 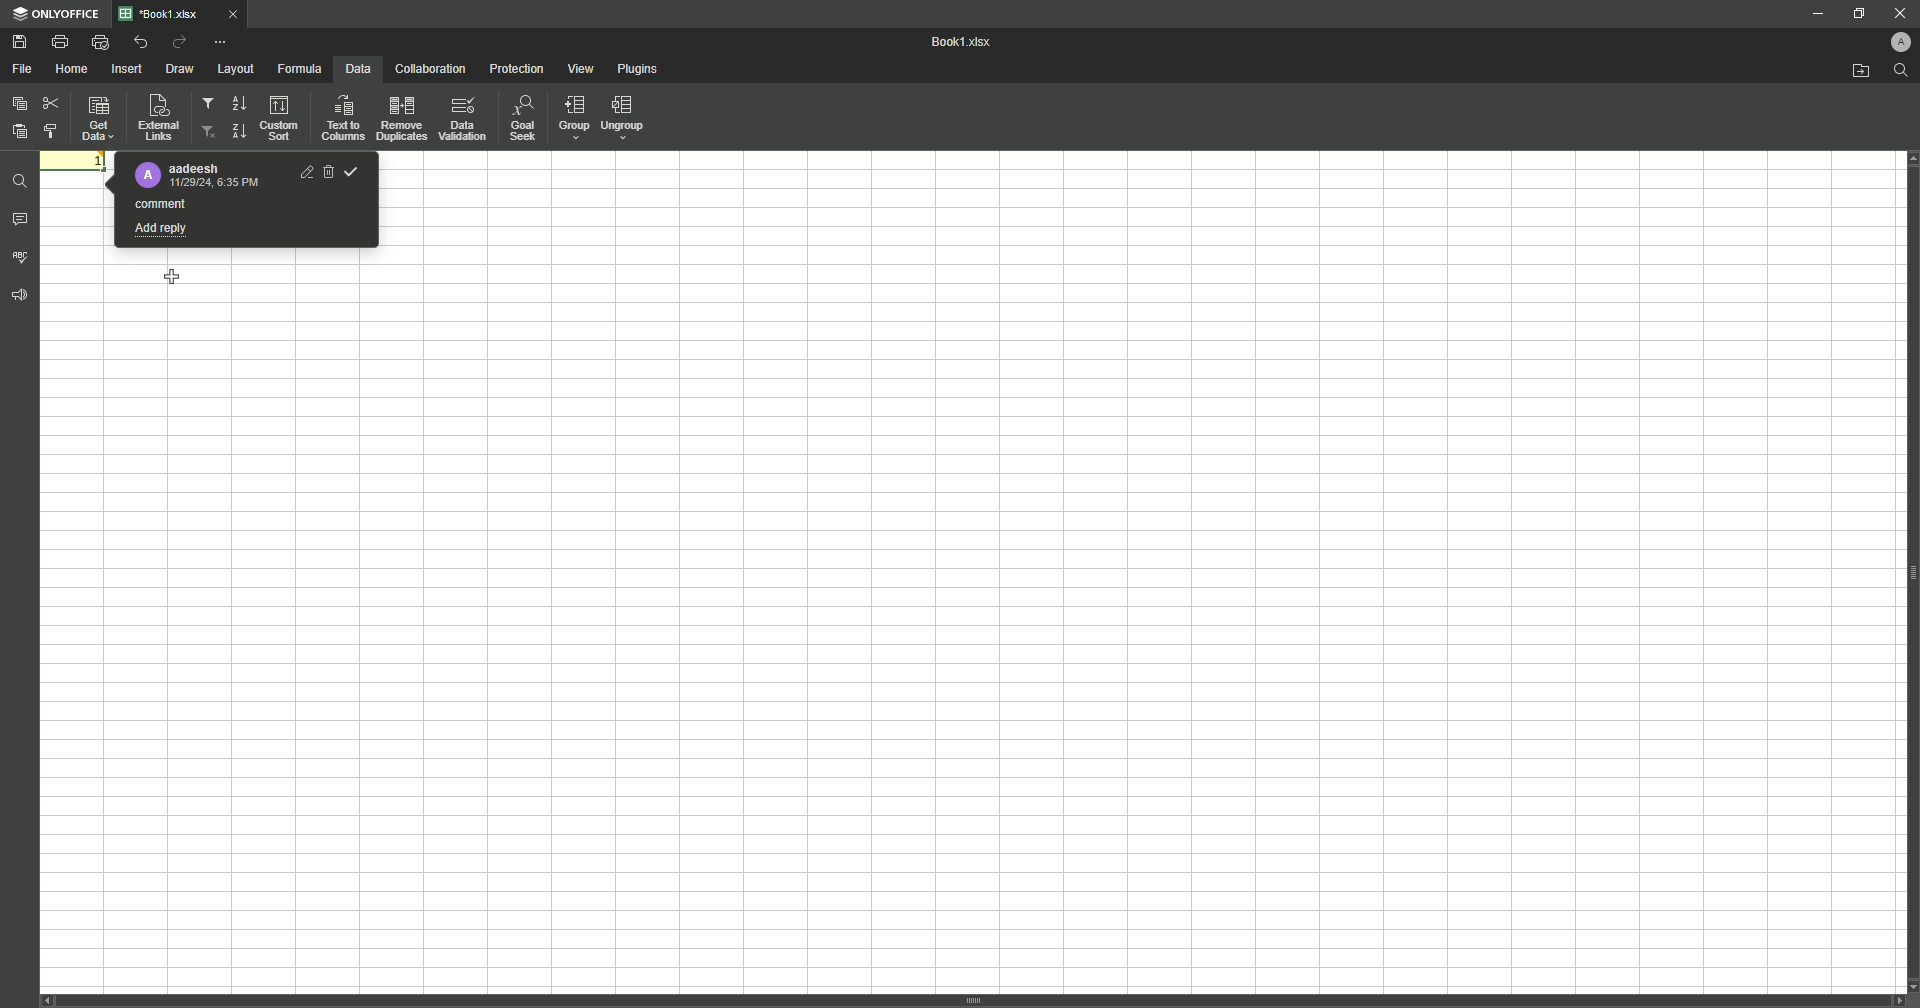 I want to click on Data Validation, so click(x=463, y=119).